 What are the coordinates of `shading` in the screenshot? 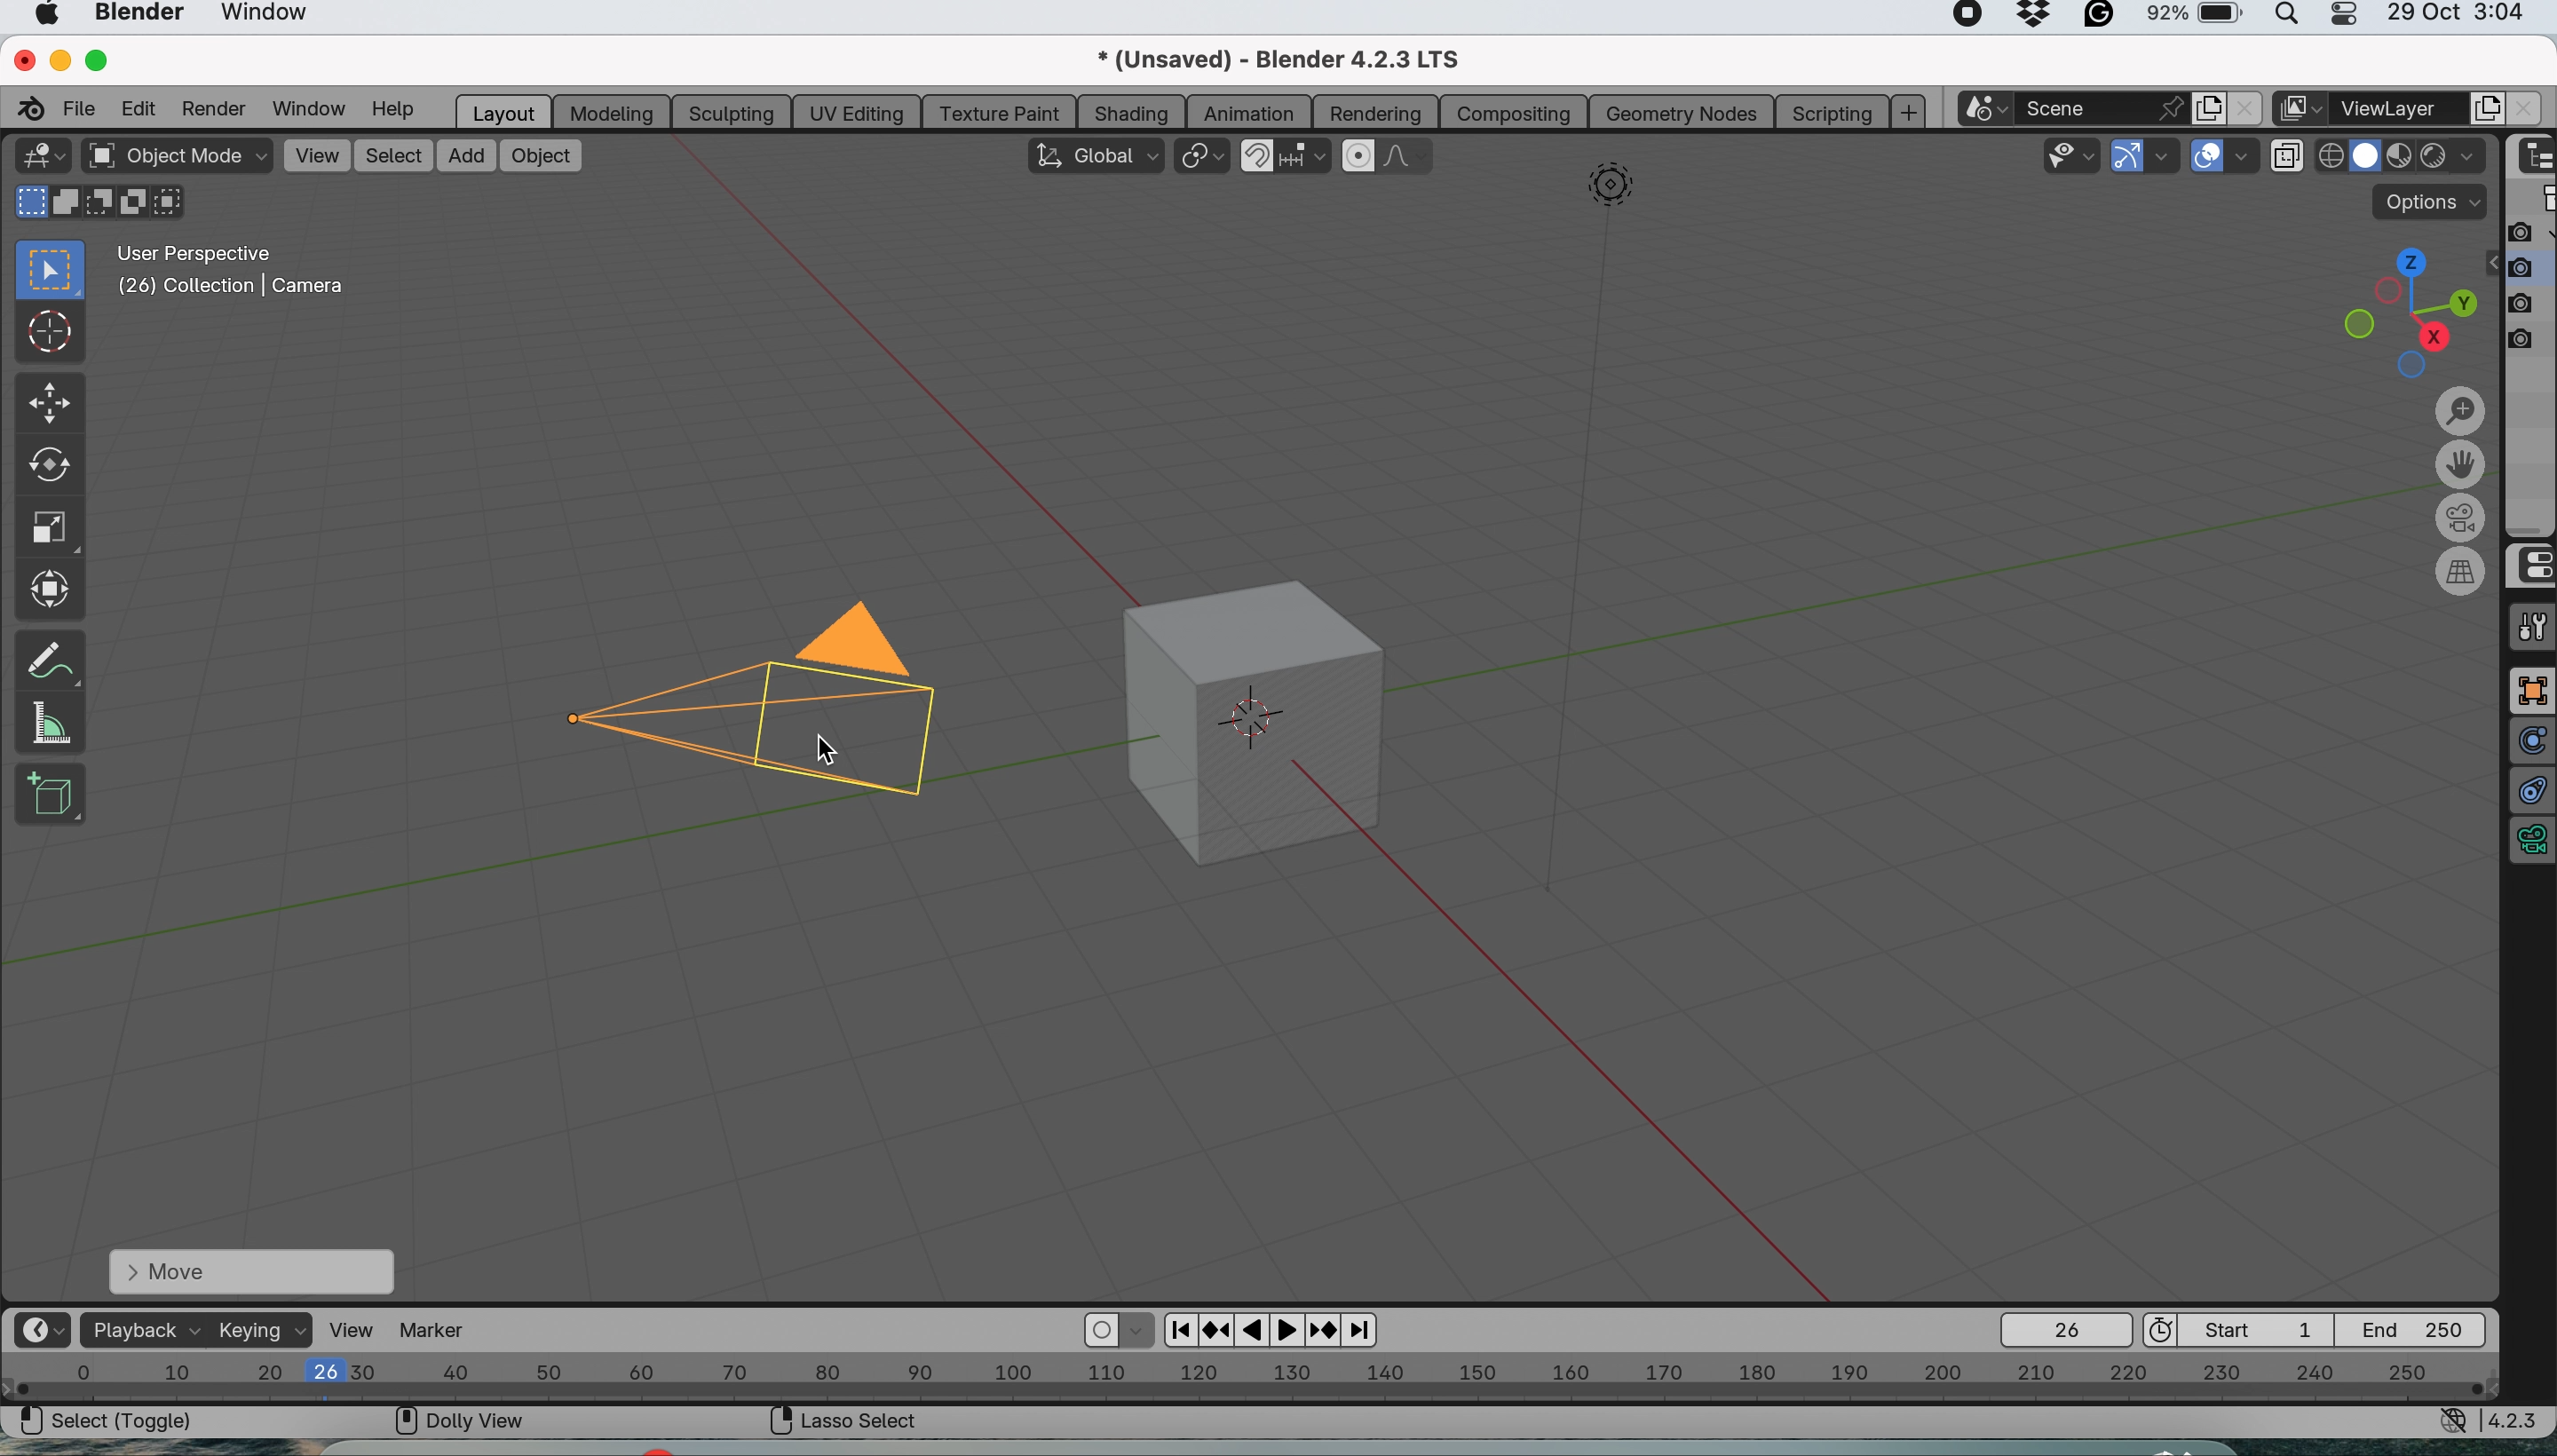 It's located at (1131, 111).